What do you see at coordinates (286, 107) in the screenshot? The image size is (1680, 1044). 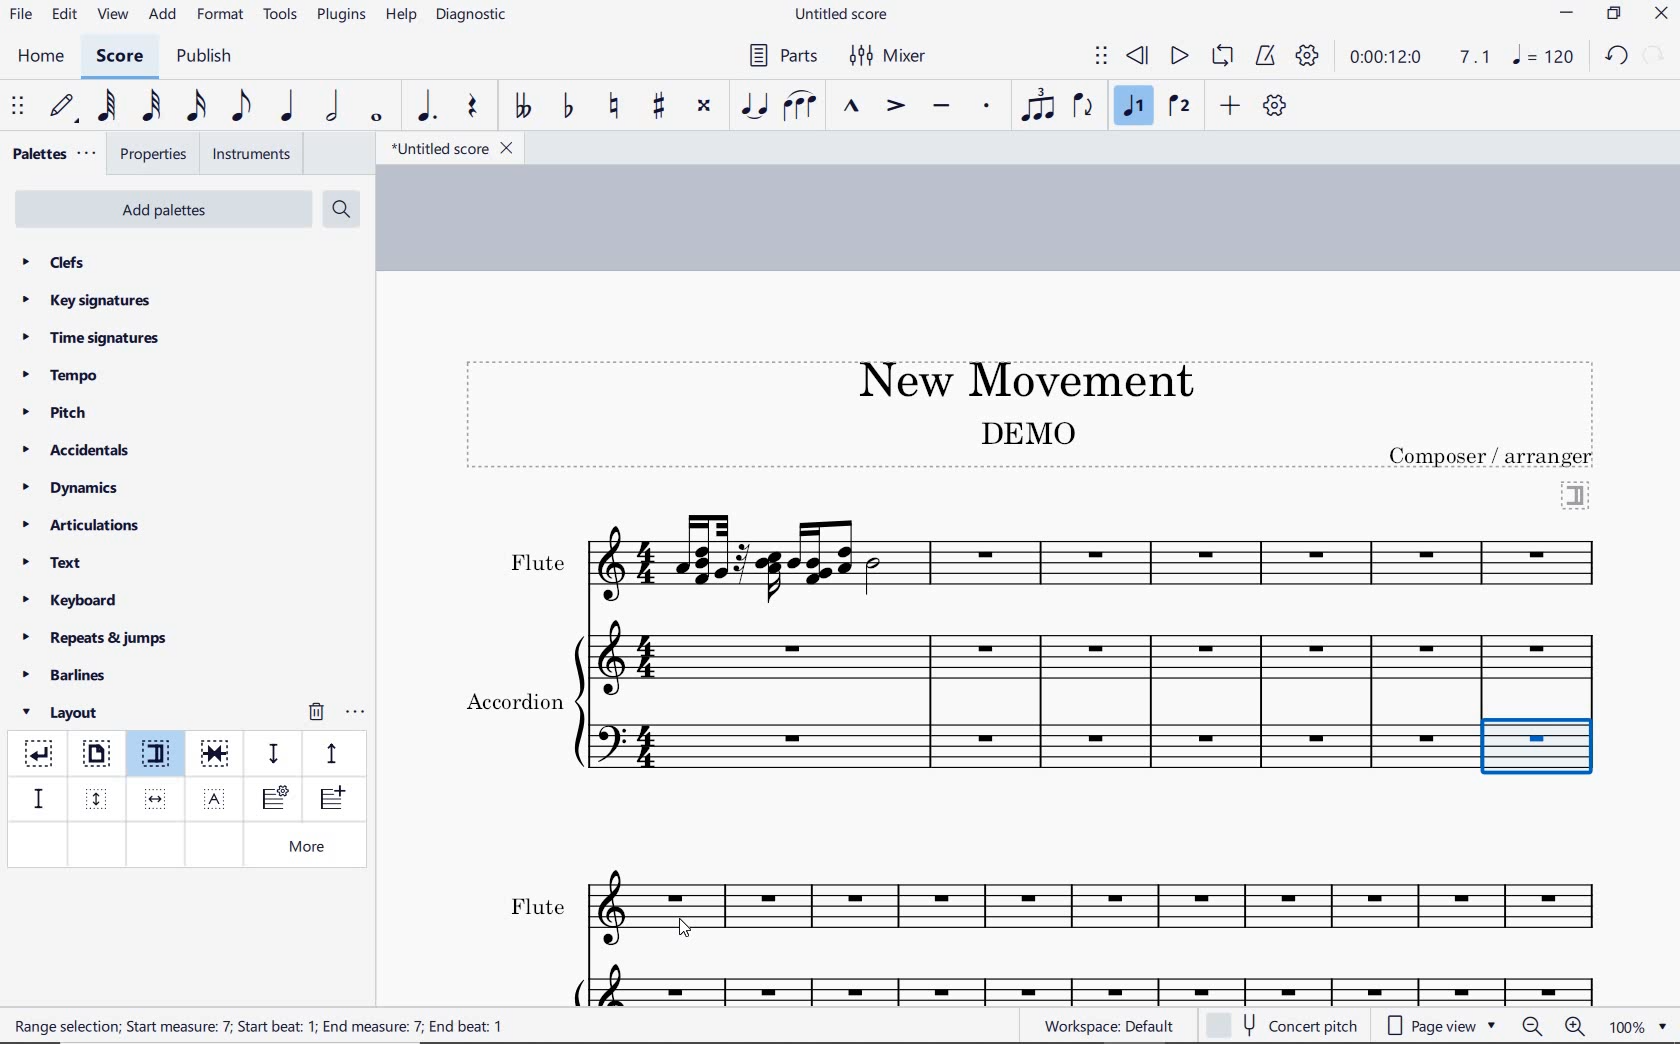 I see `quarter note` at bounding box center [286, 107].